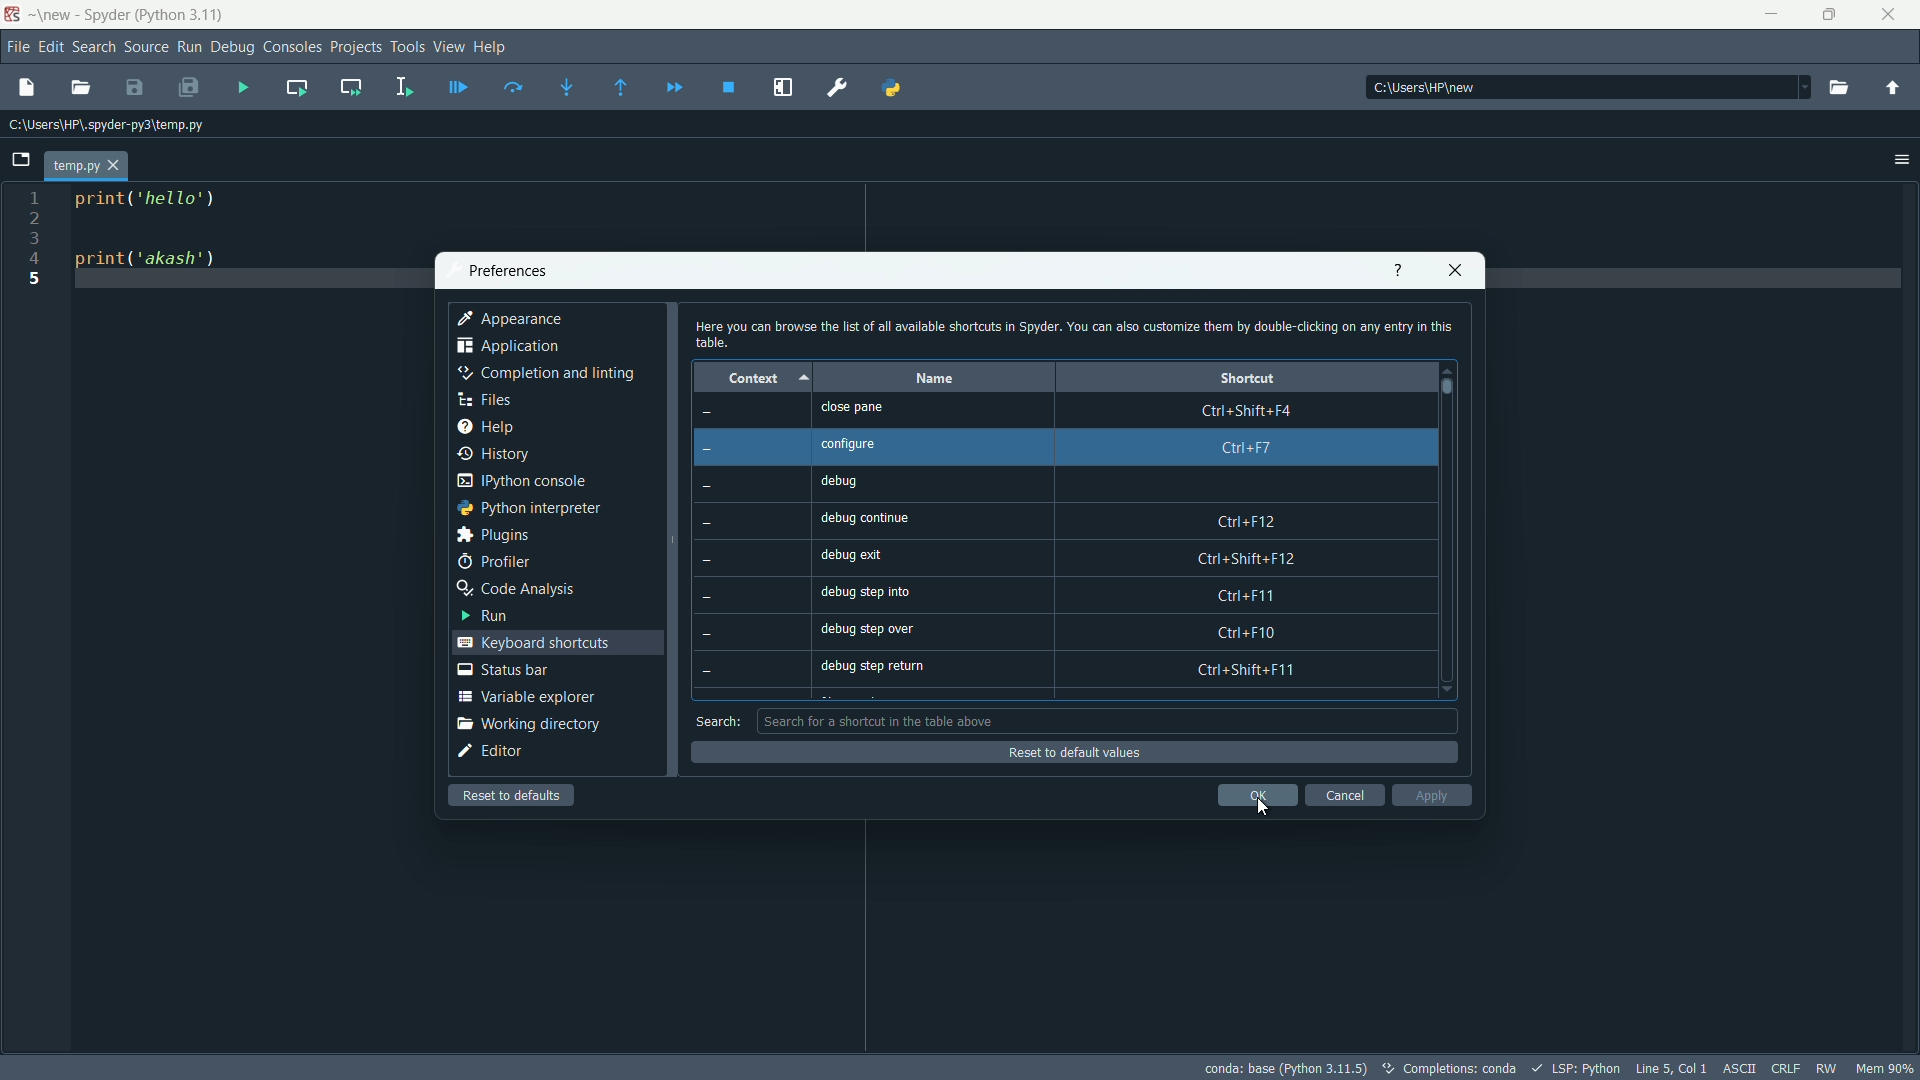  Describe the element at coordinates (494, 454) in the screenshot. I see `history` at that location.